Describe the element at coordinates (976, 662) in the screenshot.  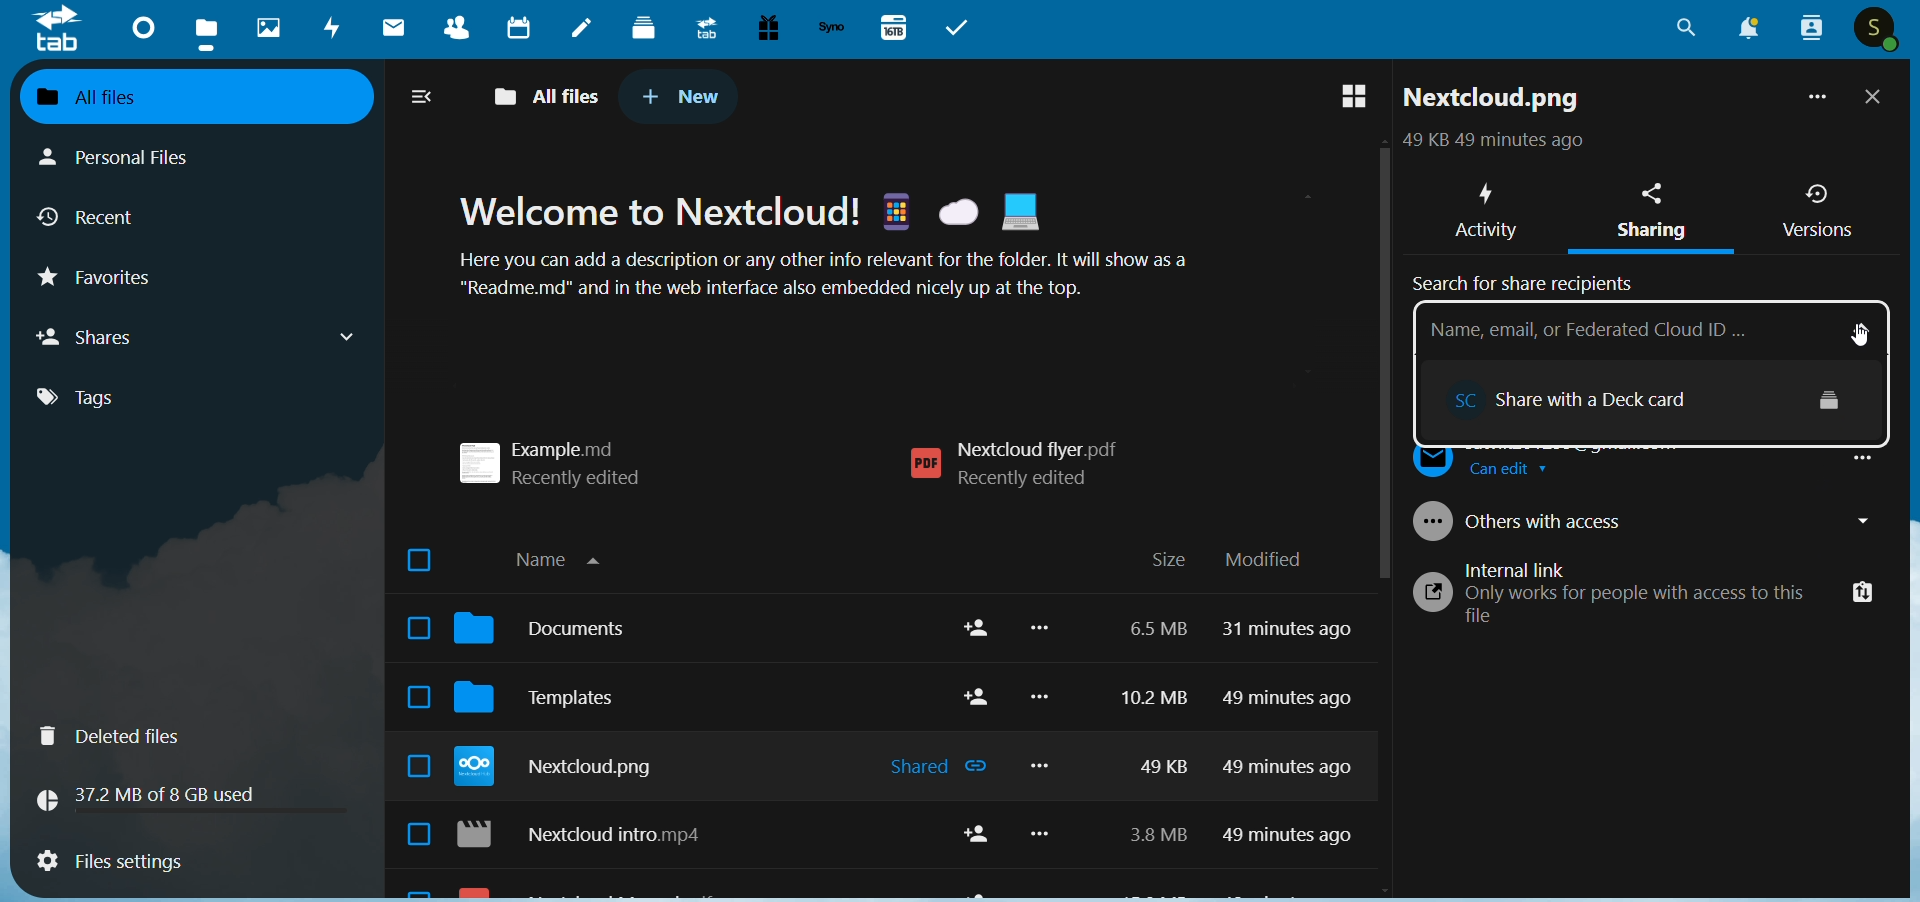
I see `share` at that location.